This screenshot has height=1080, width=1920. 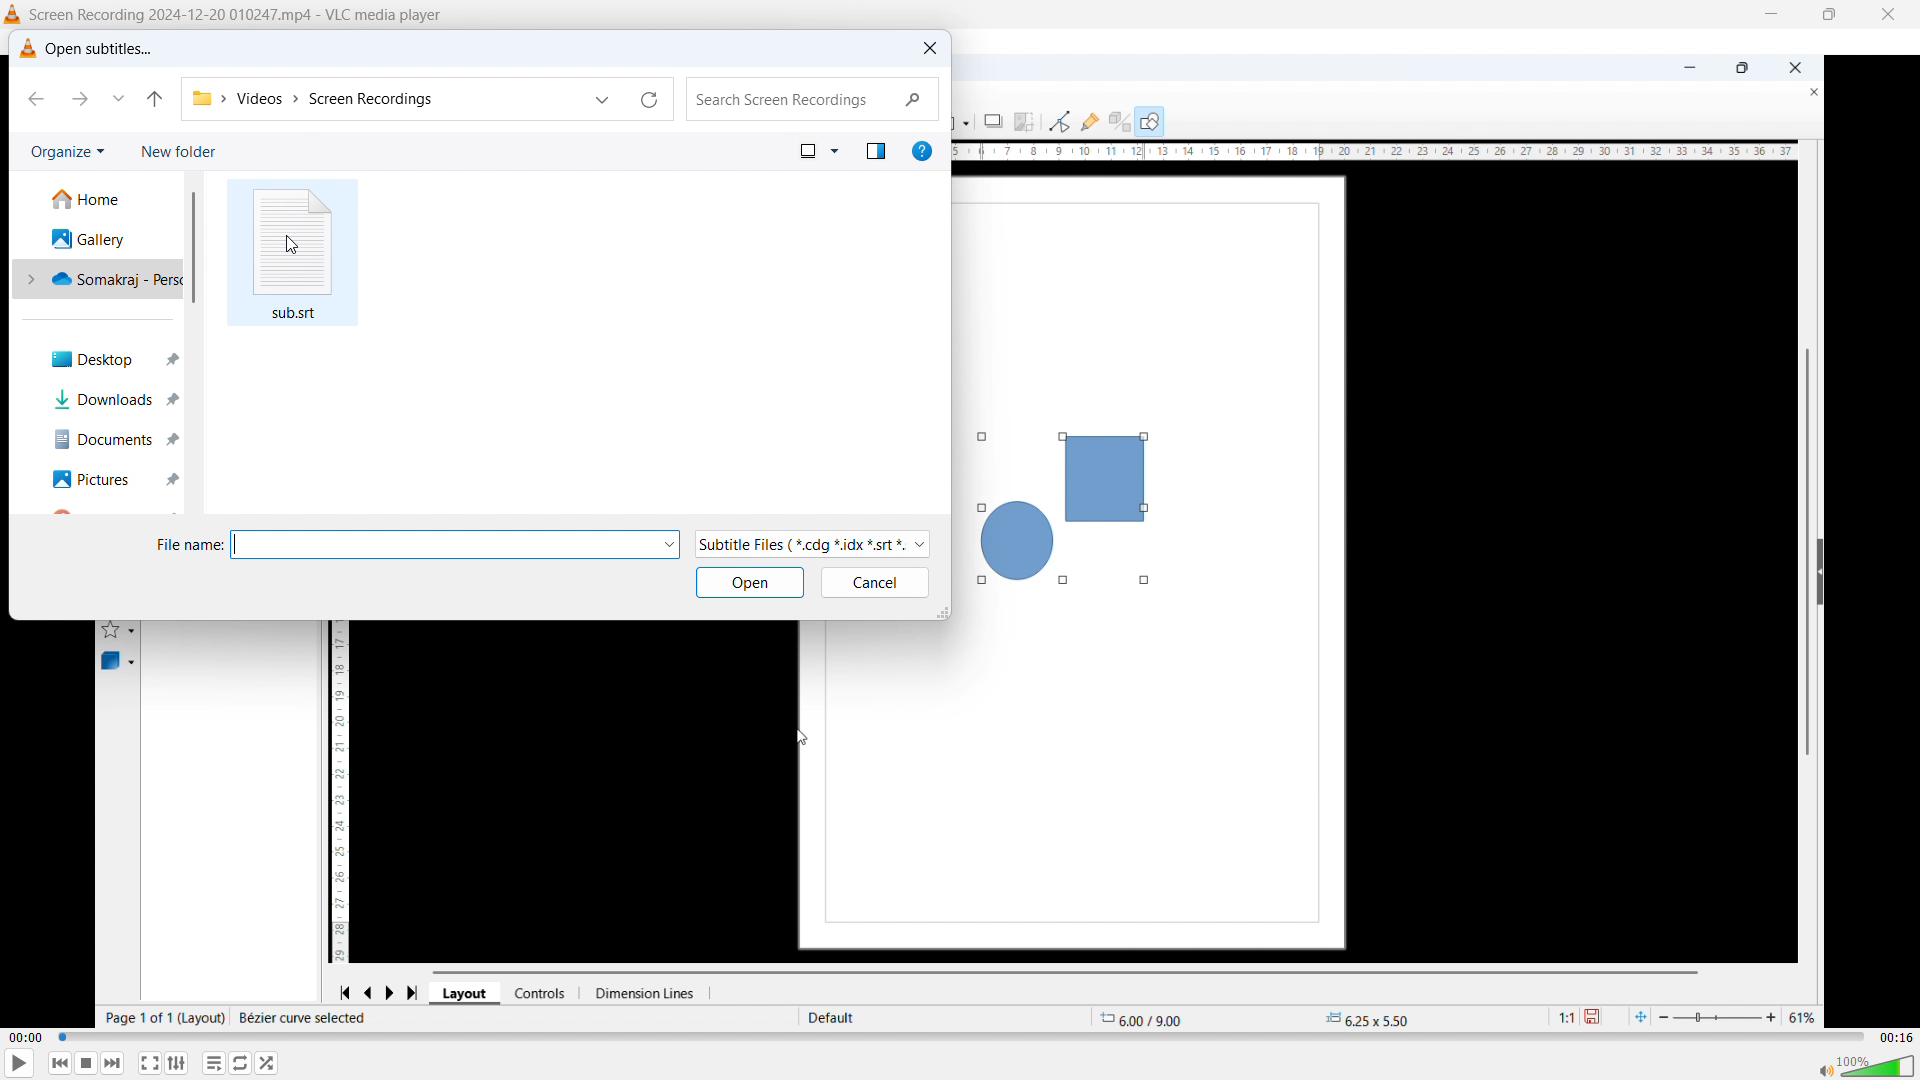 What do you see at coordinates (1805, 93) in the screenshot?
I see `close` at bounding box center [1805, 93].